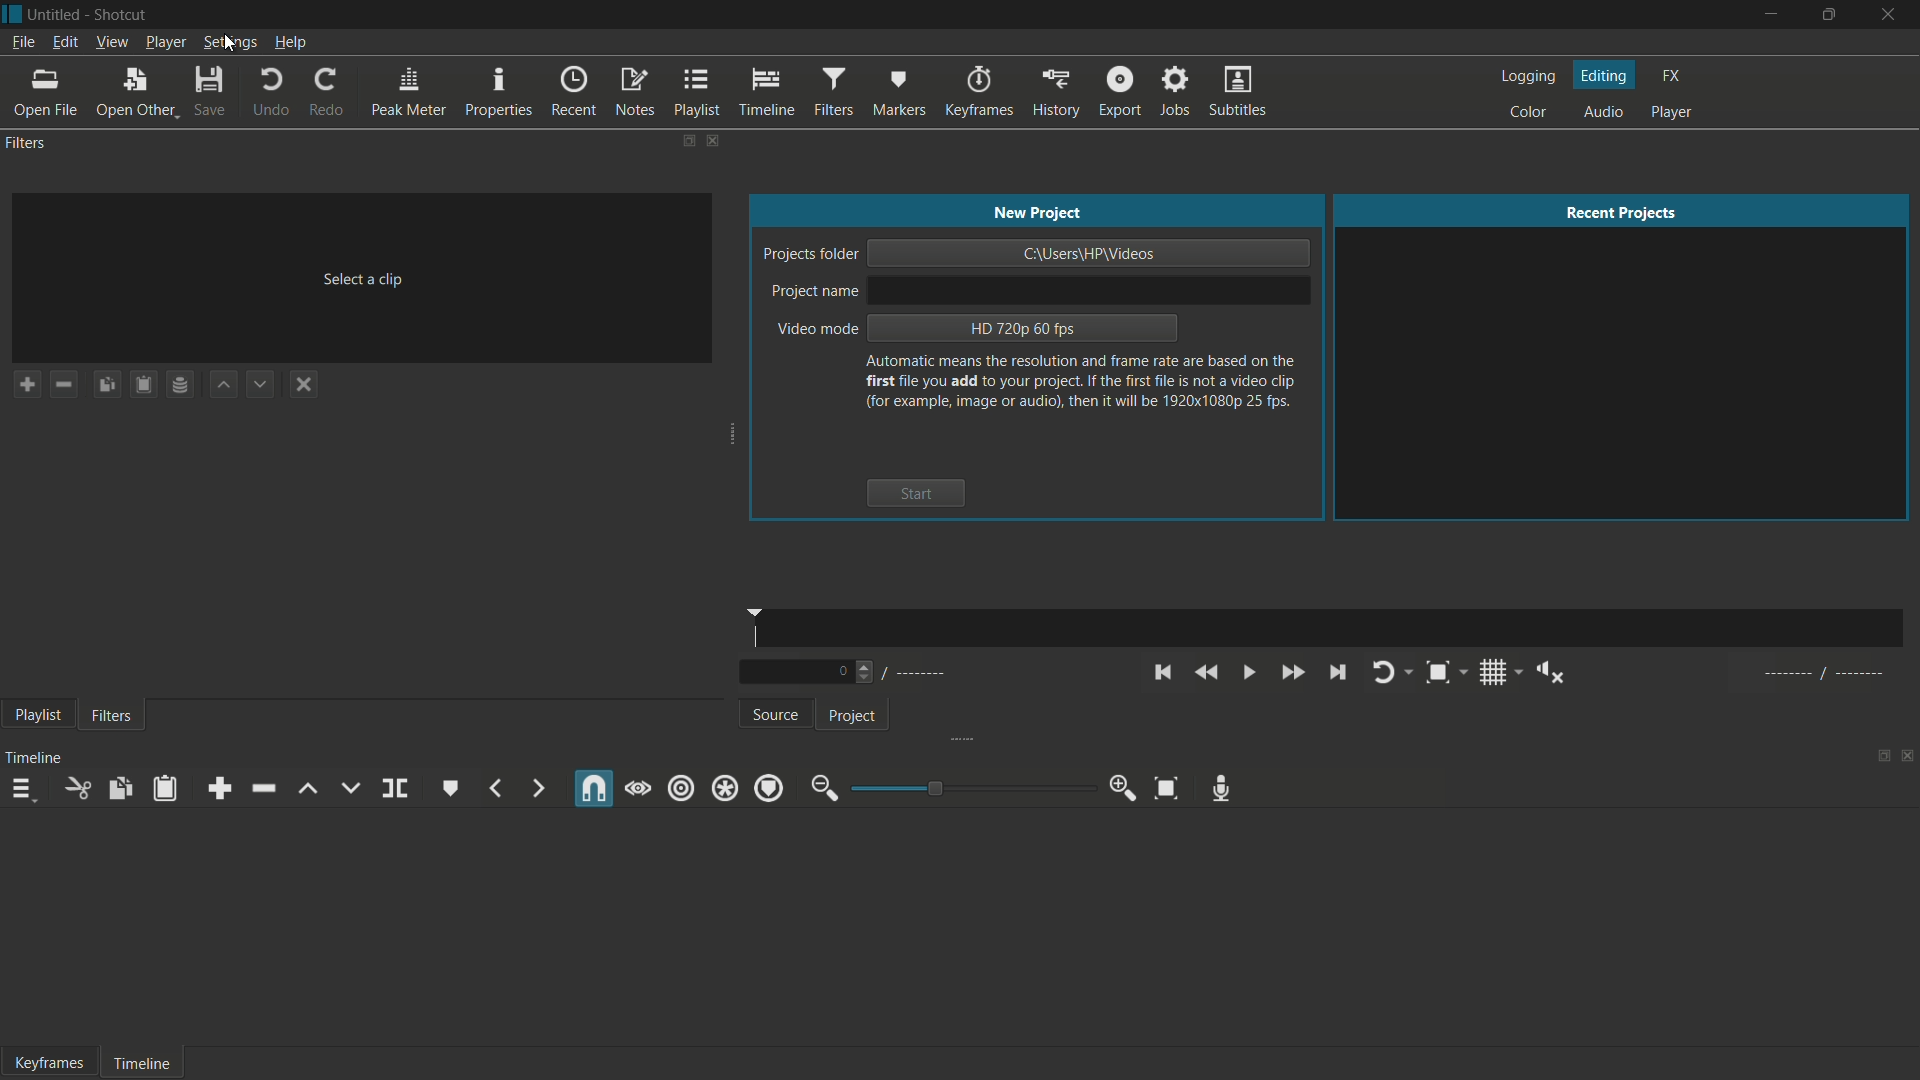 This screenshot has width=1920, height=1080. What do you see at coordinates (306, 384) in the screenshot?
I see `deselect a filter` at bounding box center [306, 384].